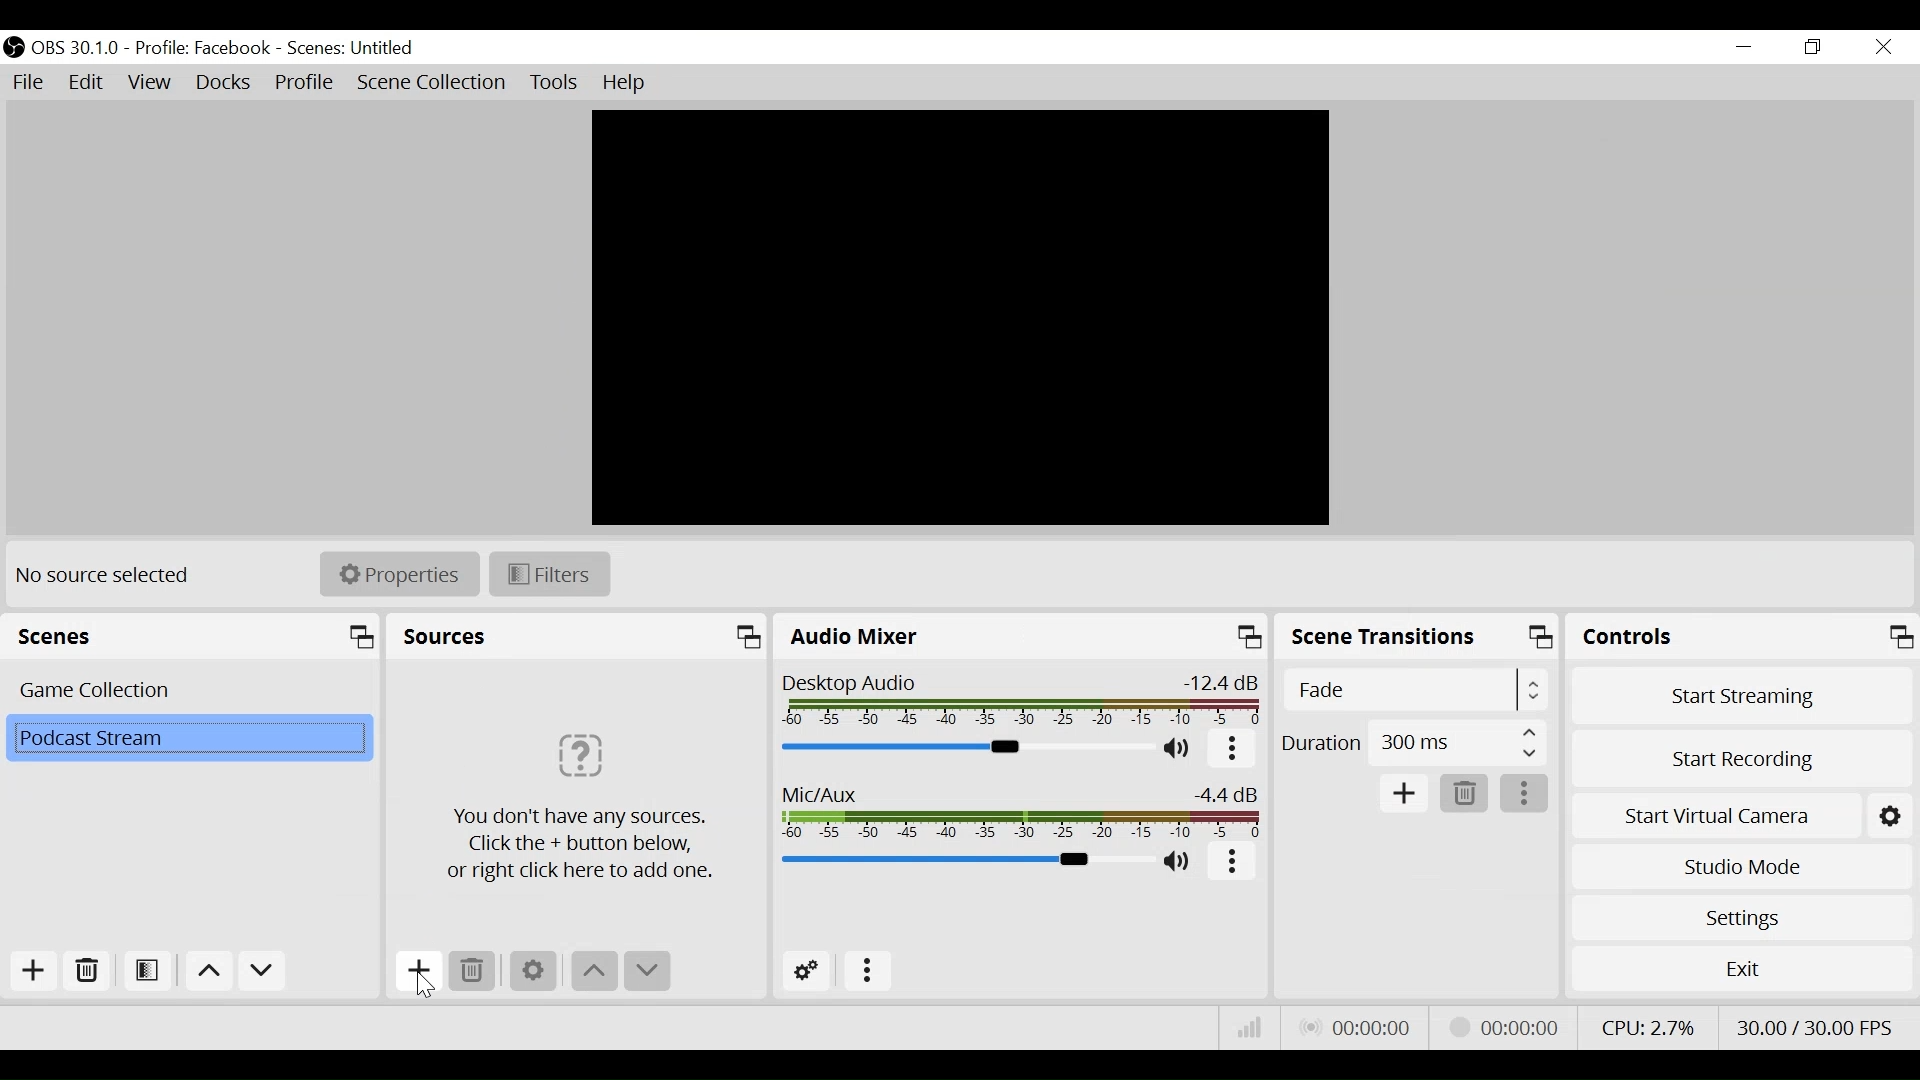 Image resolution: width=1920 pixels, height=1080 pixels. I want to click on Preview, so click(959, 318).